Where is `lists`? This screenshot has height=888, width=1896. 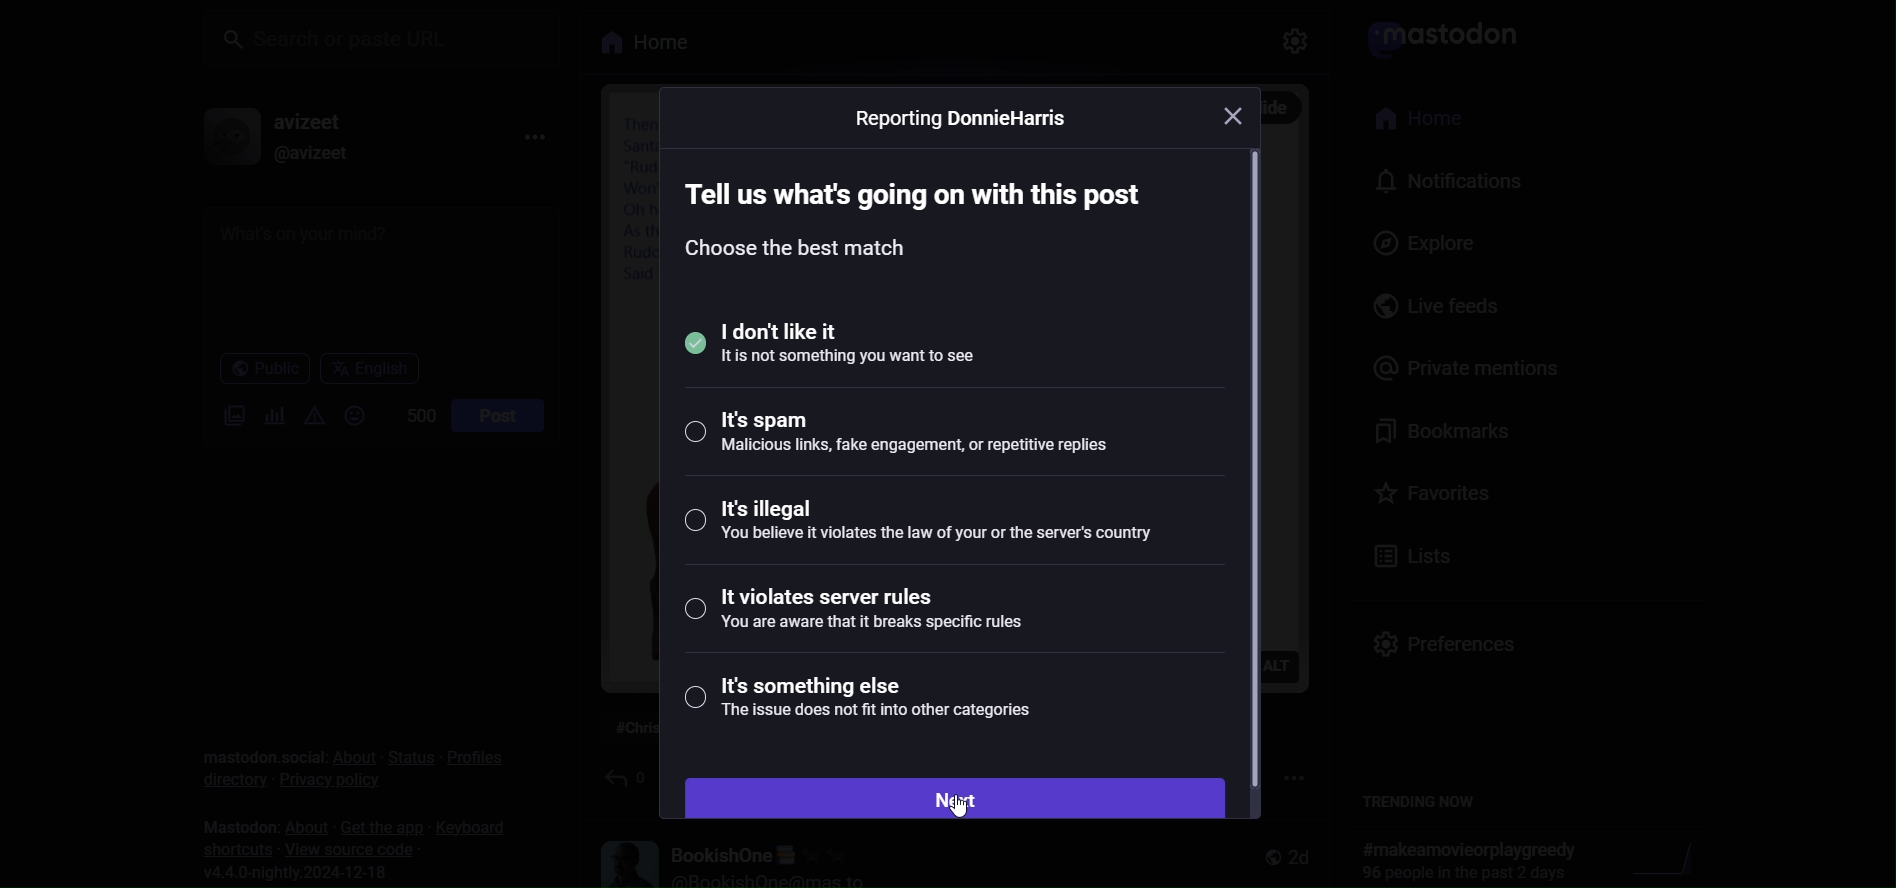 lists is located at coordinates (1411, 552).